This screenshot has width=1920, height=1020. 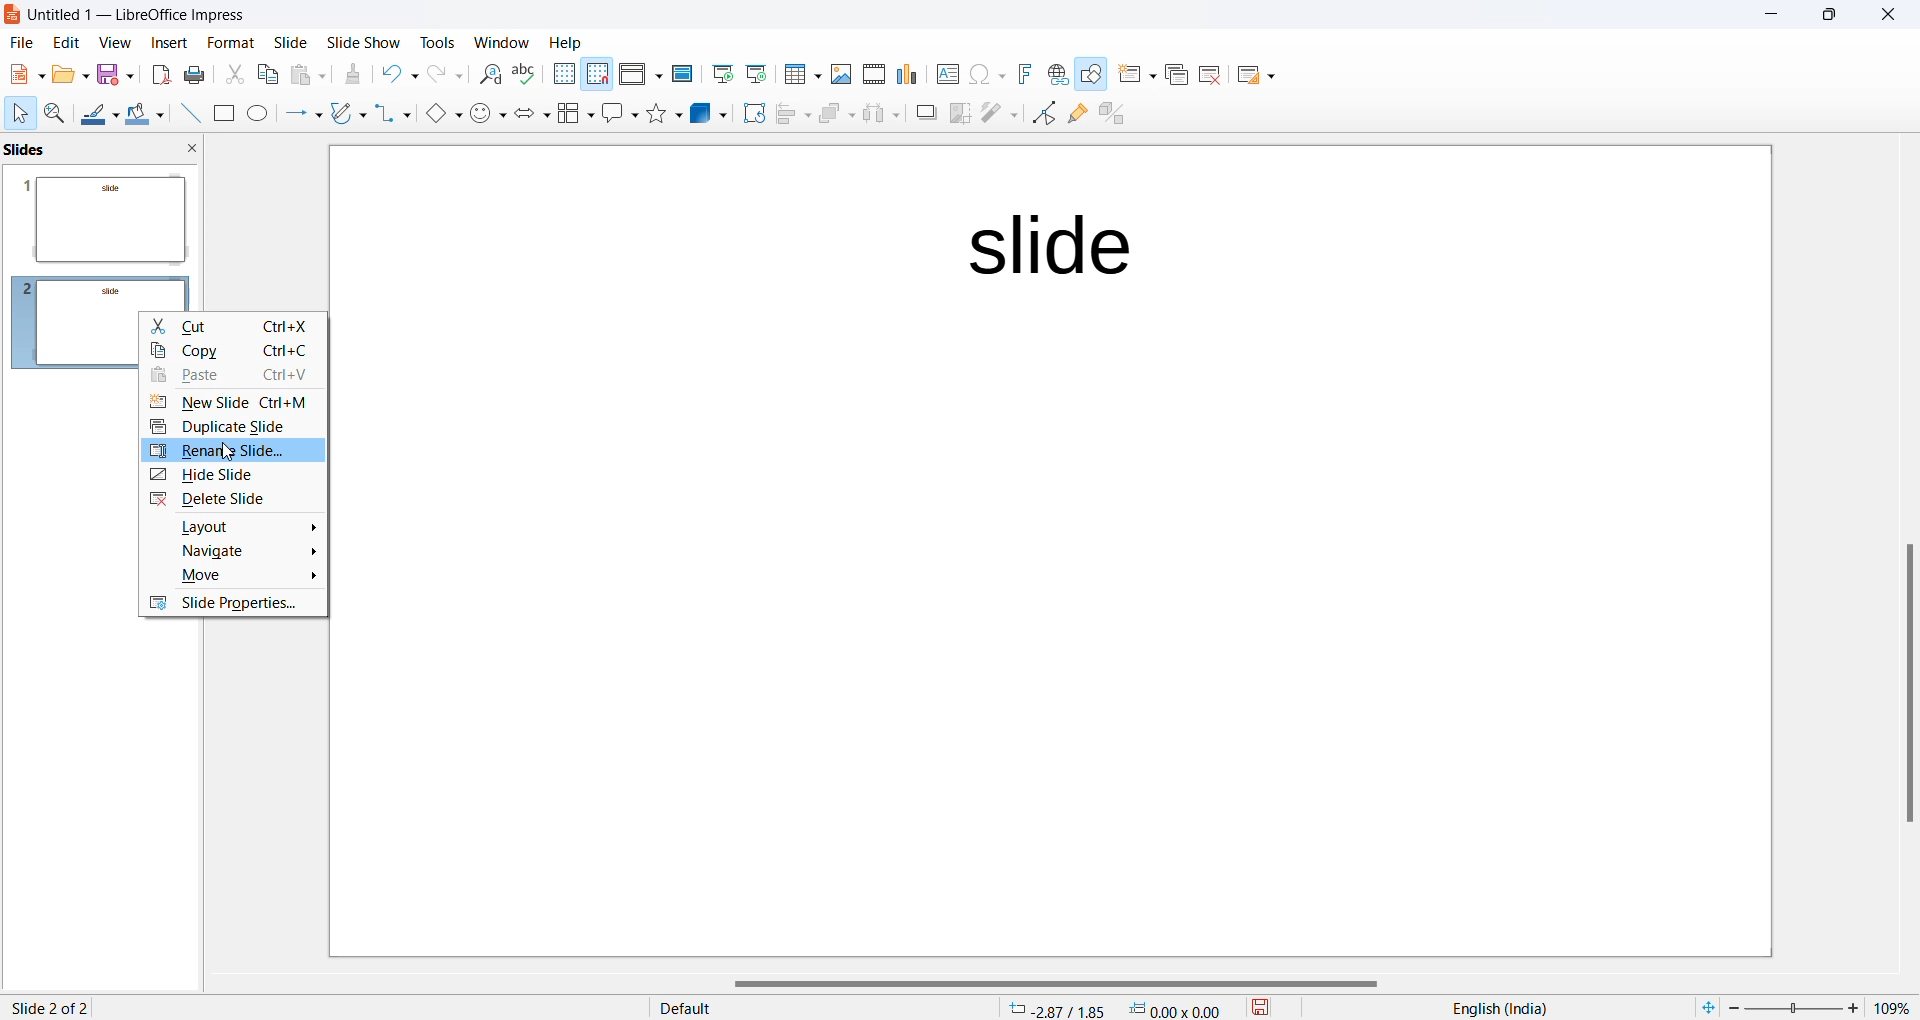 I want to click on delete slide, so click(x=231, y=500).